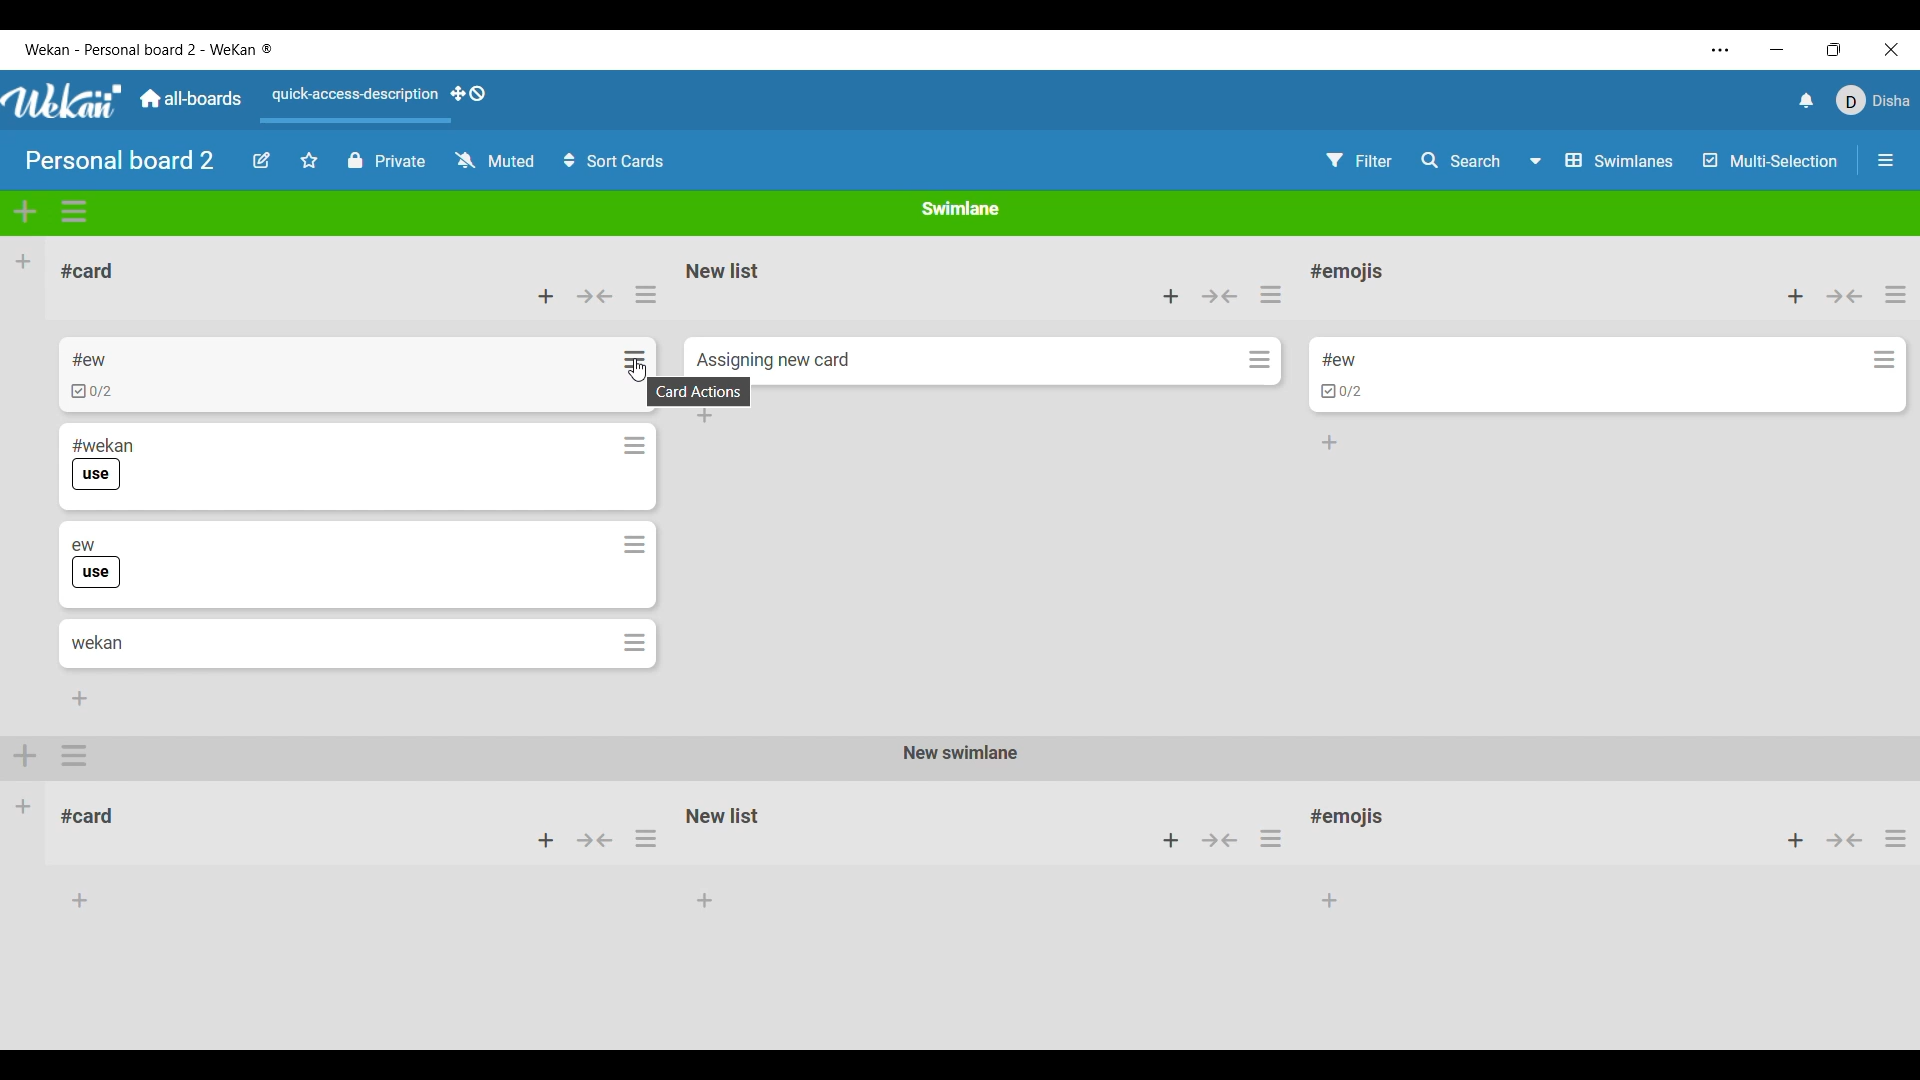 The height and width of the screenshot is (1080, 1920). What do you see at coordinates (88, 271) in the screenshot?
I see `List title` at bounding box center [88, 271].